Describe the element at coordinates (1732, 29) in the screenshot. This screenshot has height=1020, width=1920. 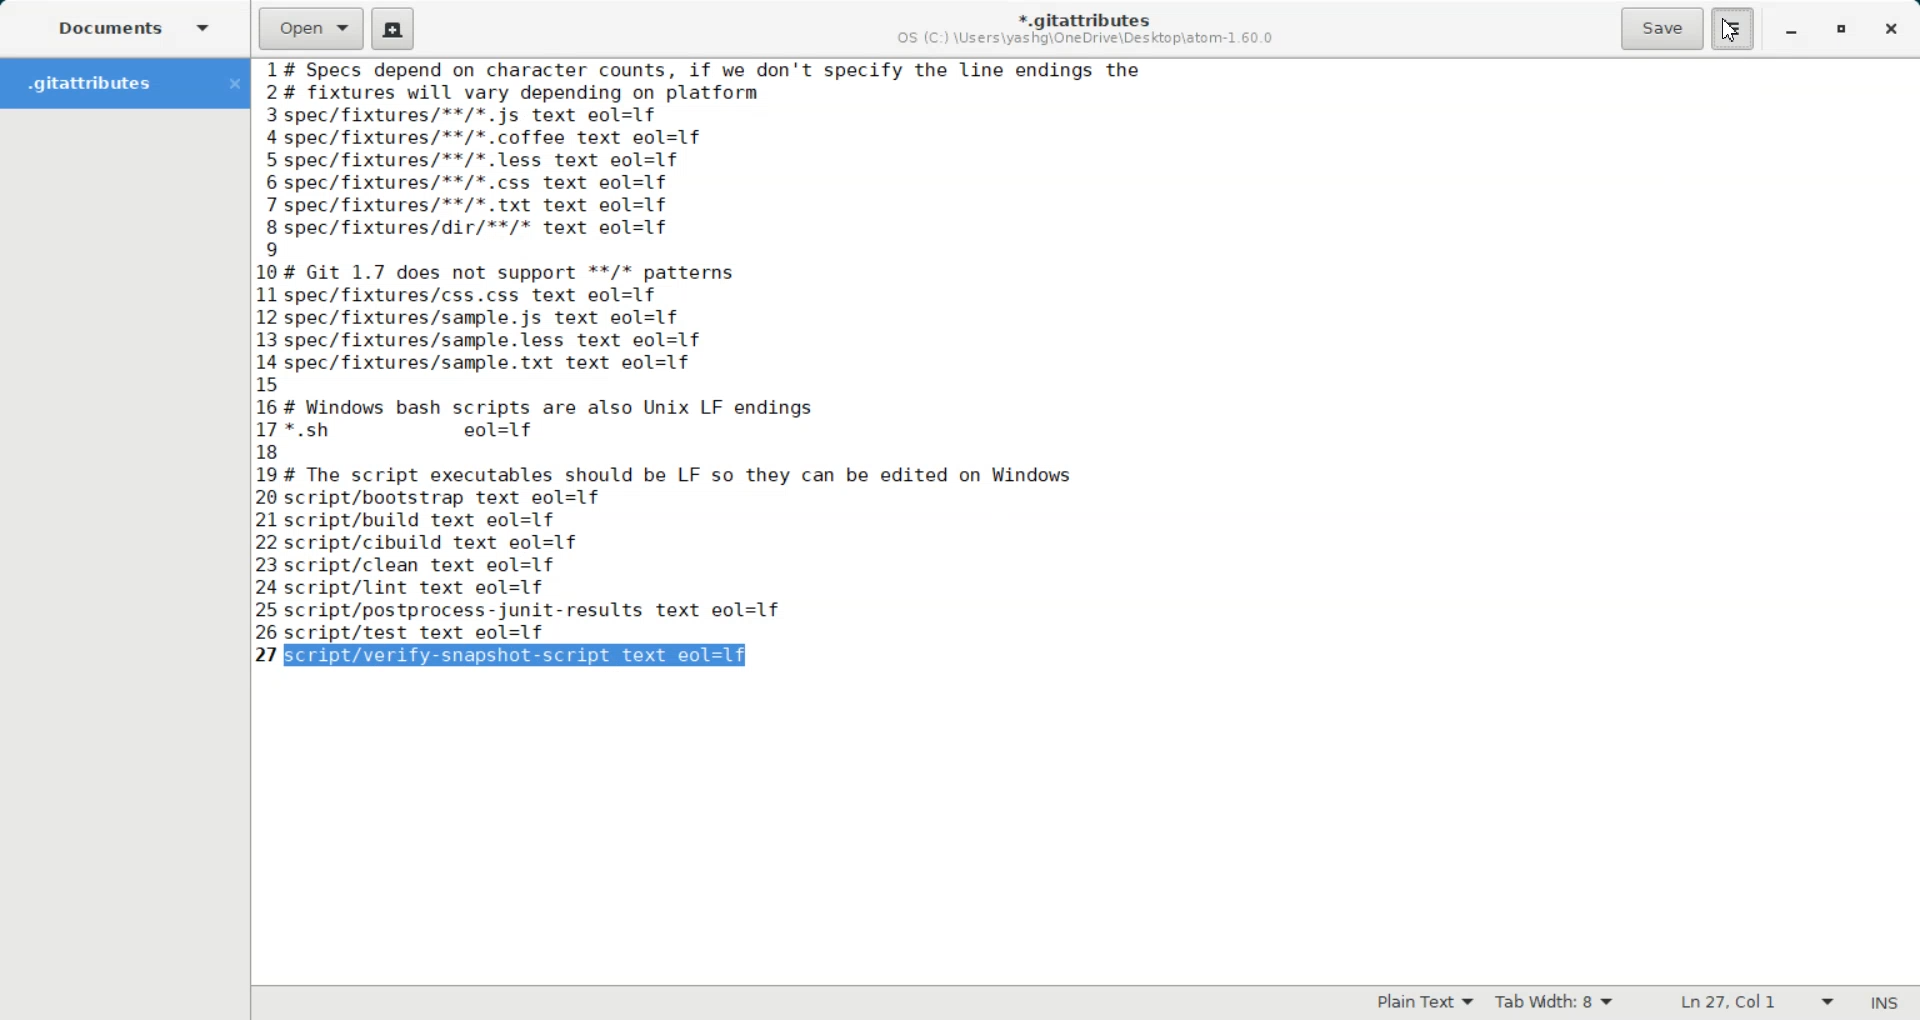
I see `Hamburger Settings` at that location.